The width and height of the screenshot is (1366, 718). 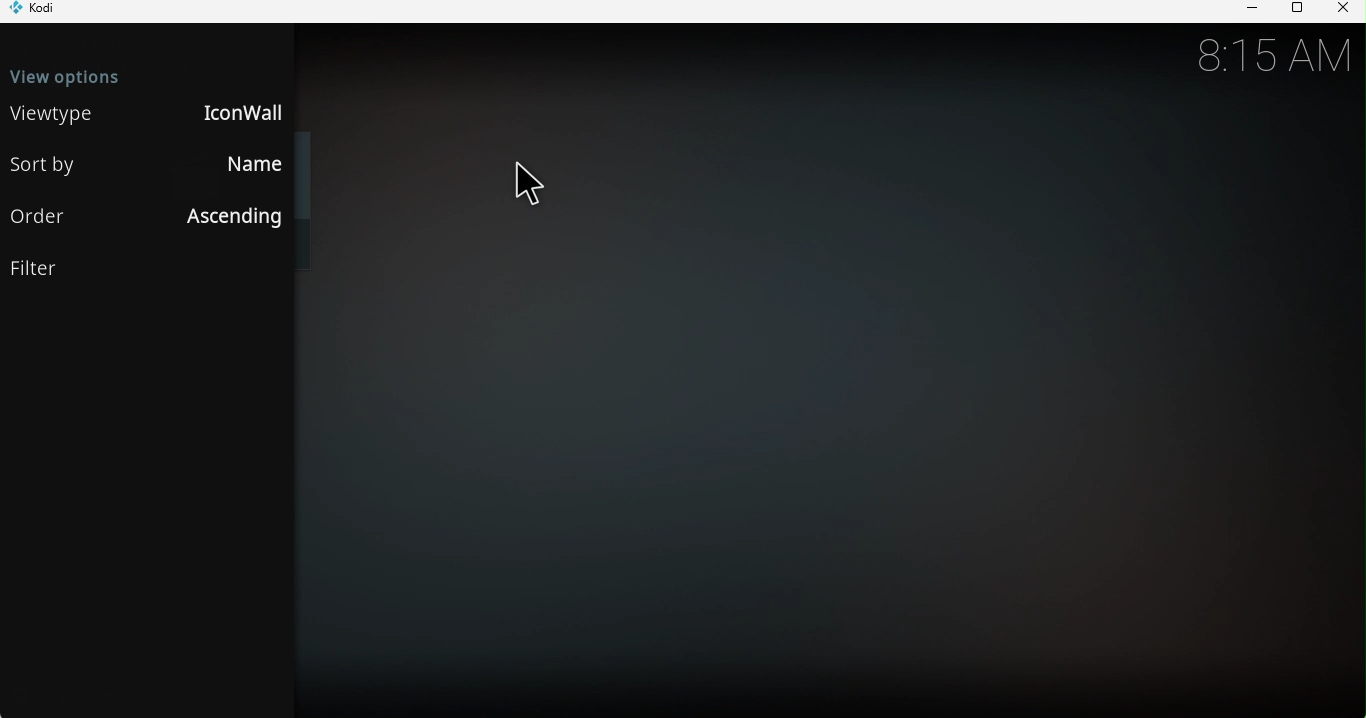 What do you see at coordinates (54, 114) in the screenshot?
I see `ViewType` at bounding box center [54, 114].